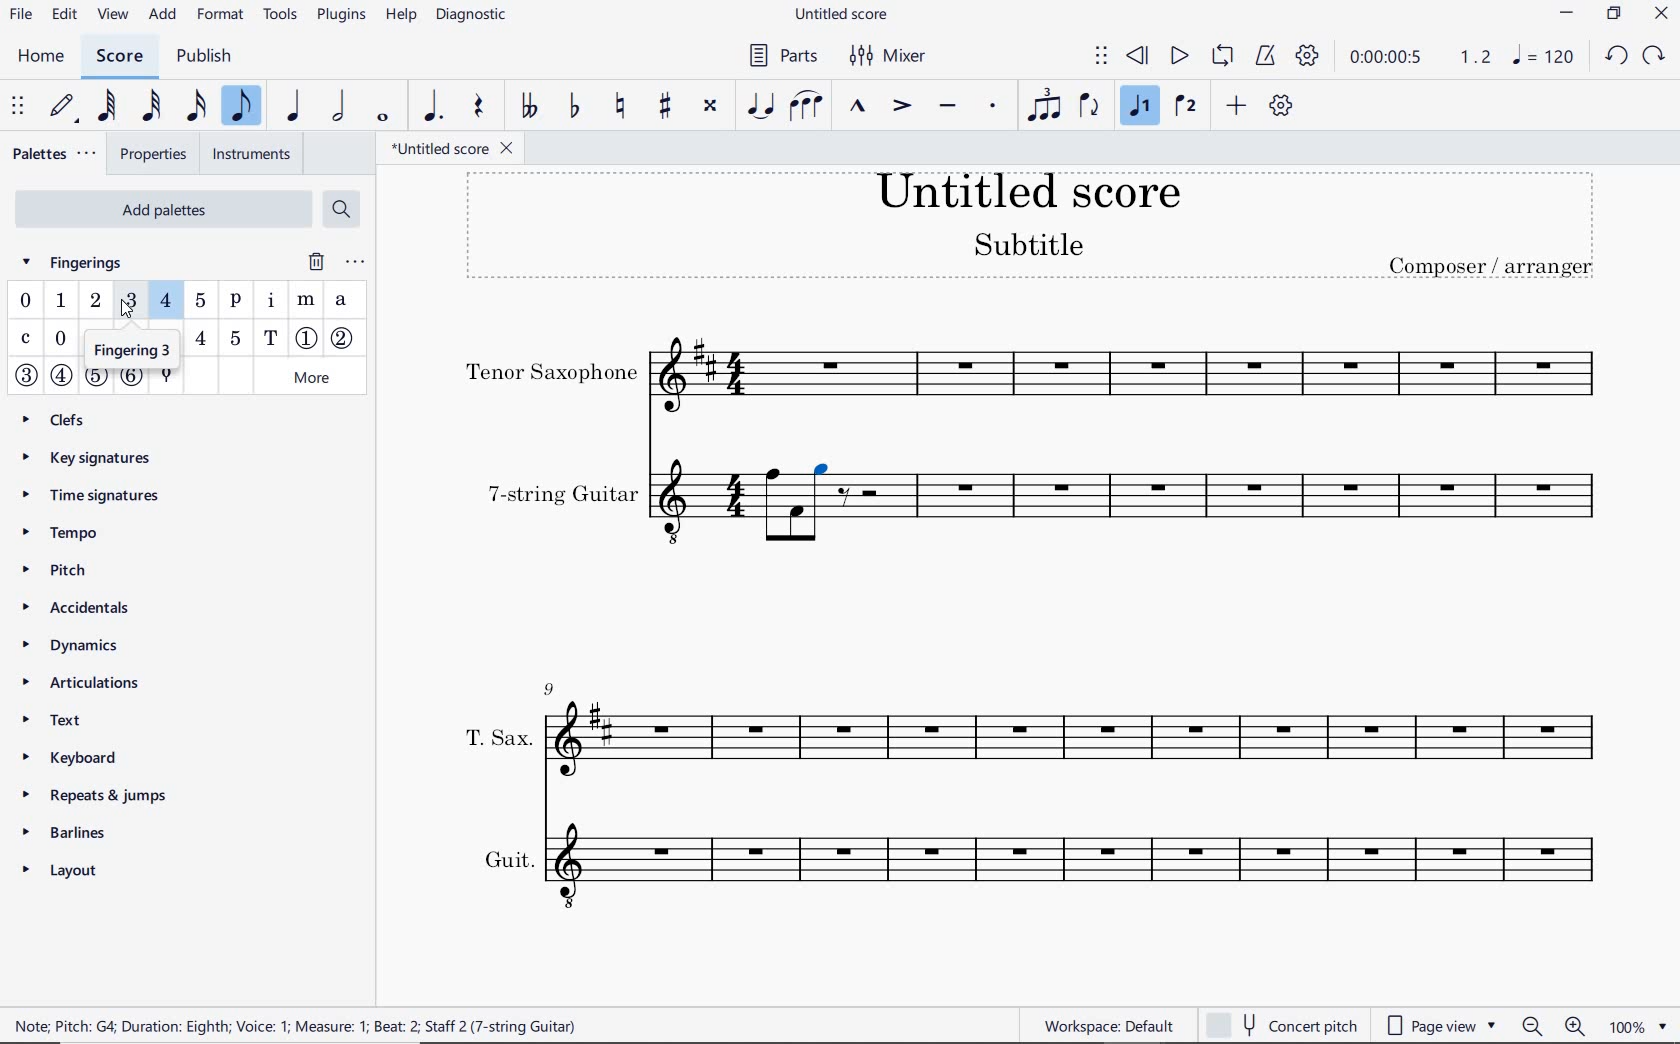 Image resolution: width=1680 pixels, height=1044 pixels. Describe the element at coordinates (1103, 57) in the screenshot. I see `SELECT TO MOVE` at that location.